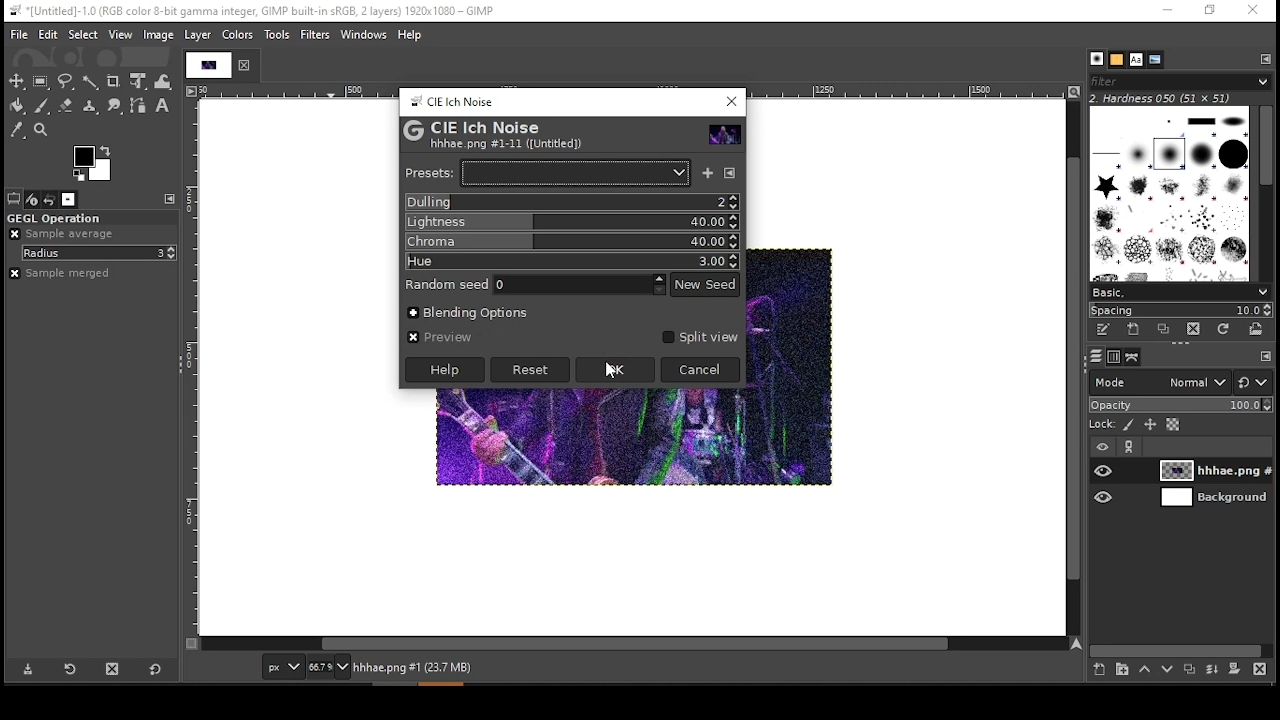 Image resolution: width=1280 pixels, height=720 pixels. What do you see at coordinates (16, 105) in the screenshot?
I see `paint bucket tool` at bounding box center [16, 105].